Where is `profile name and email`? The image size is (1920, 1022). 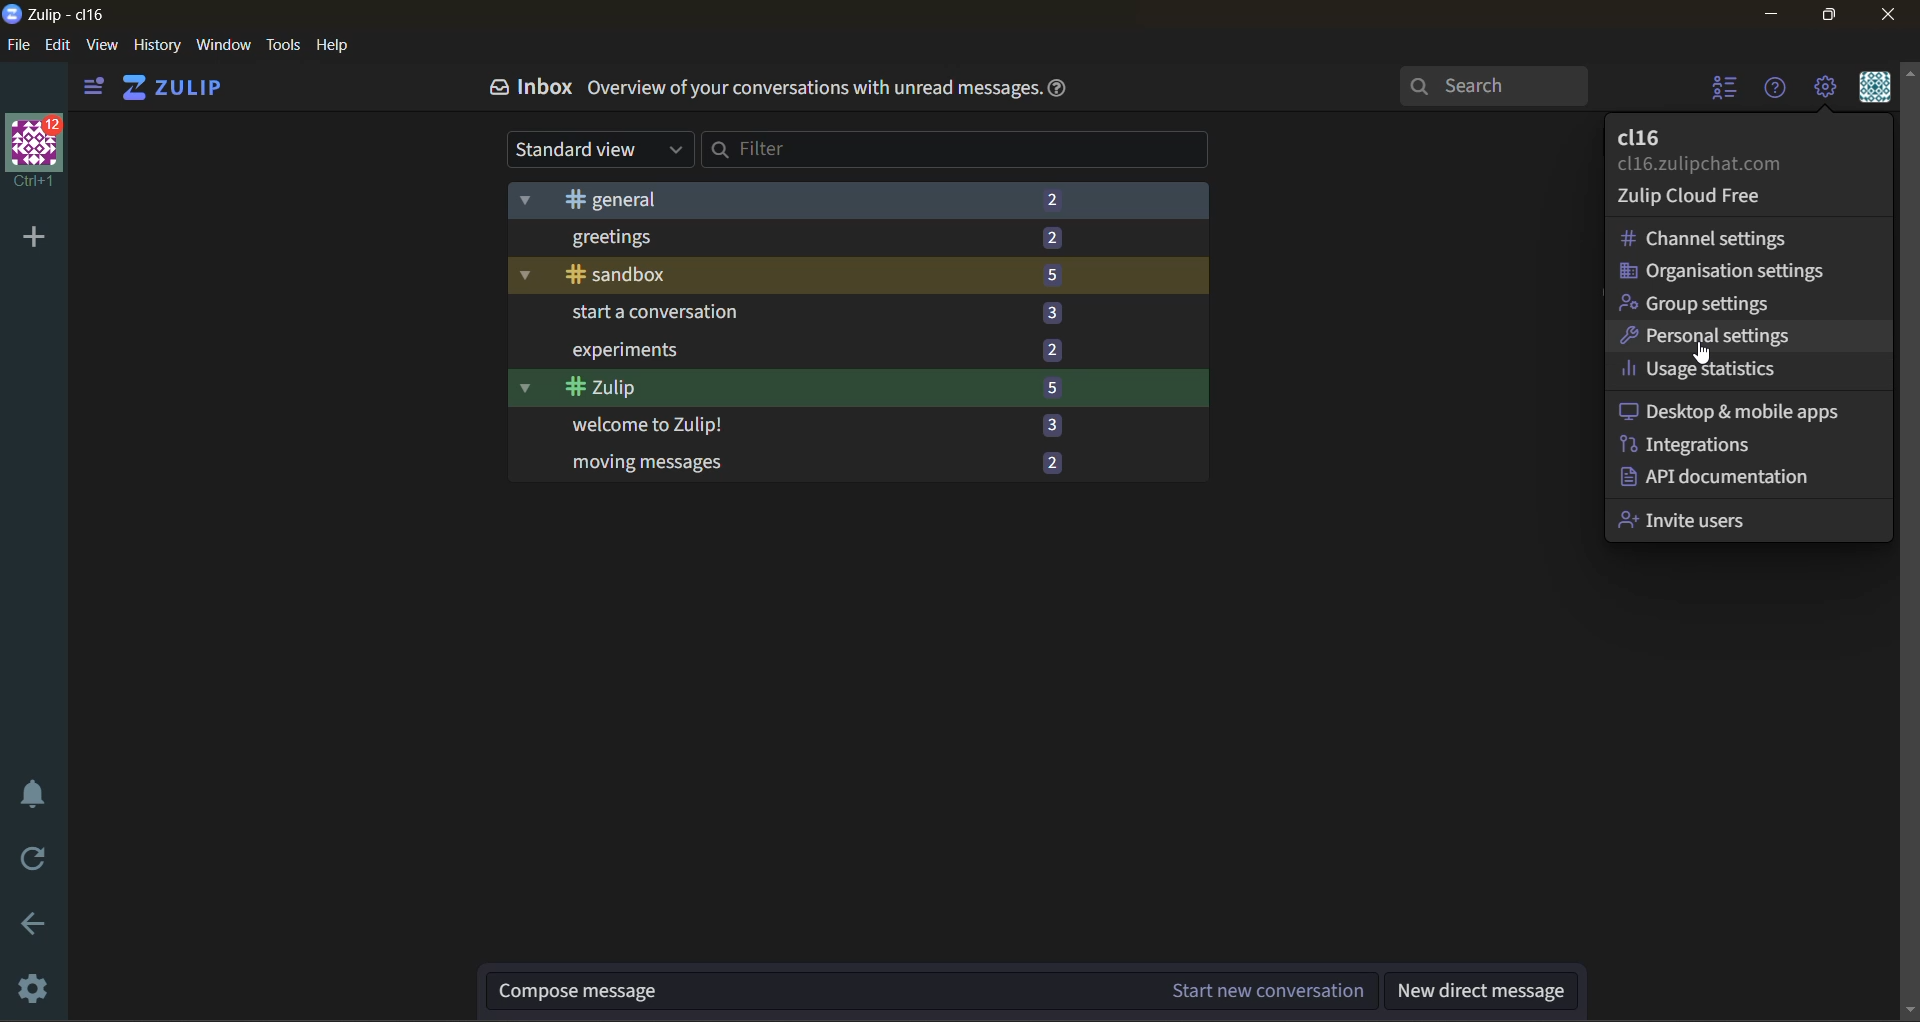 profile name and email is located at coordinates (1705, 152).